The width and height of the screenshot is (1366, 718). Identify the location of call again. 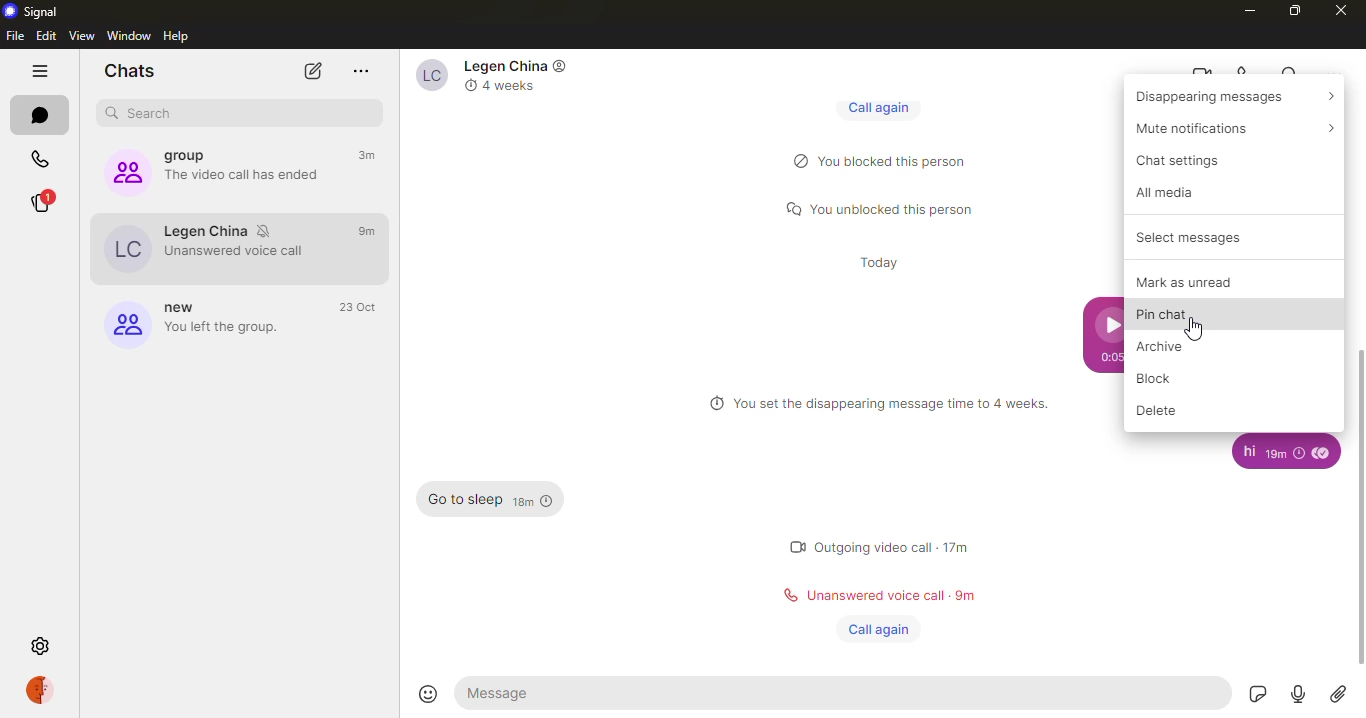
(878, 628).